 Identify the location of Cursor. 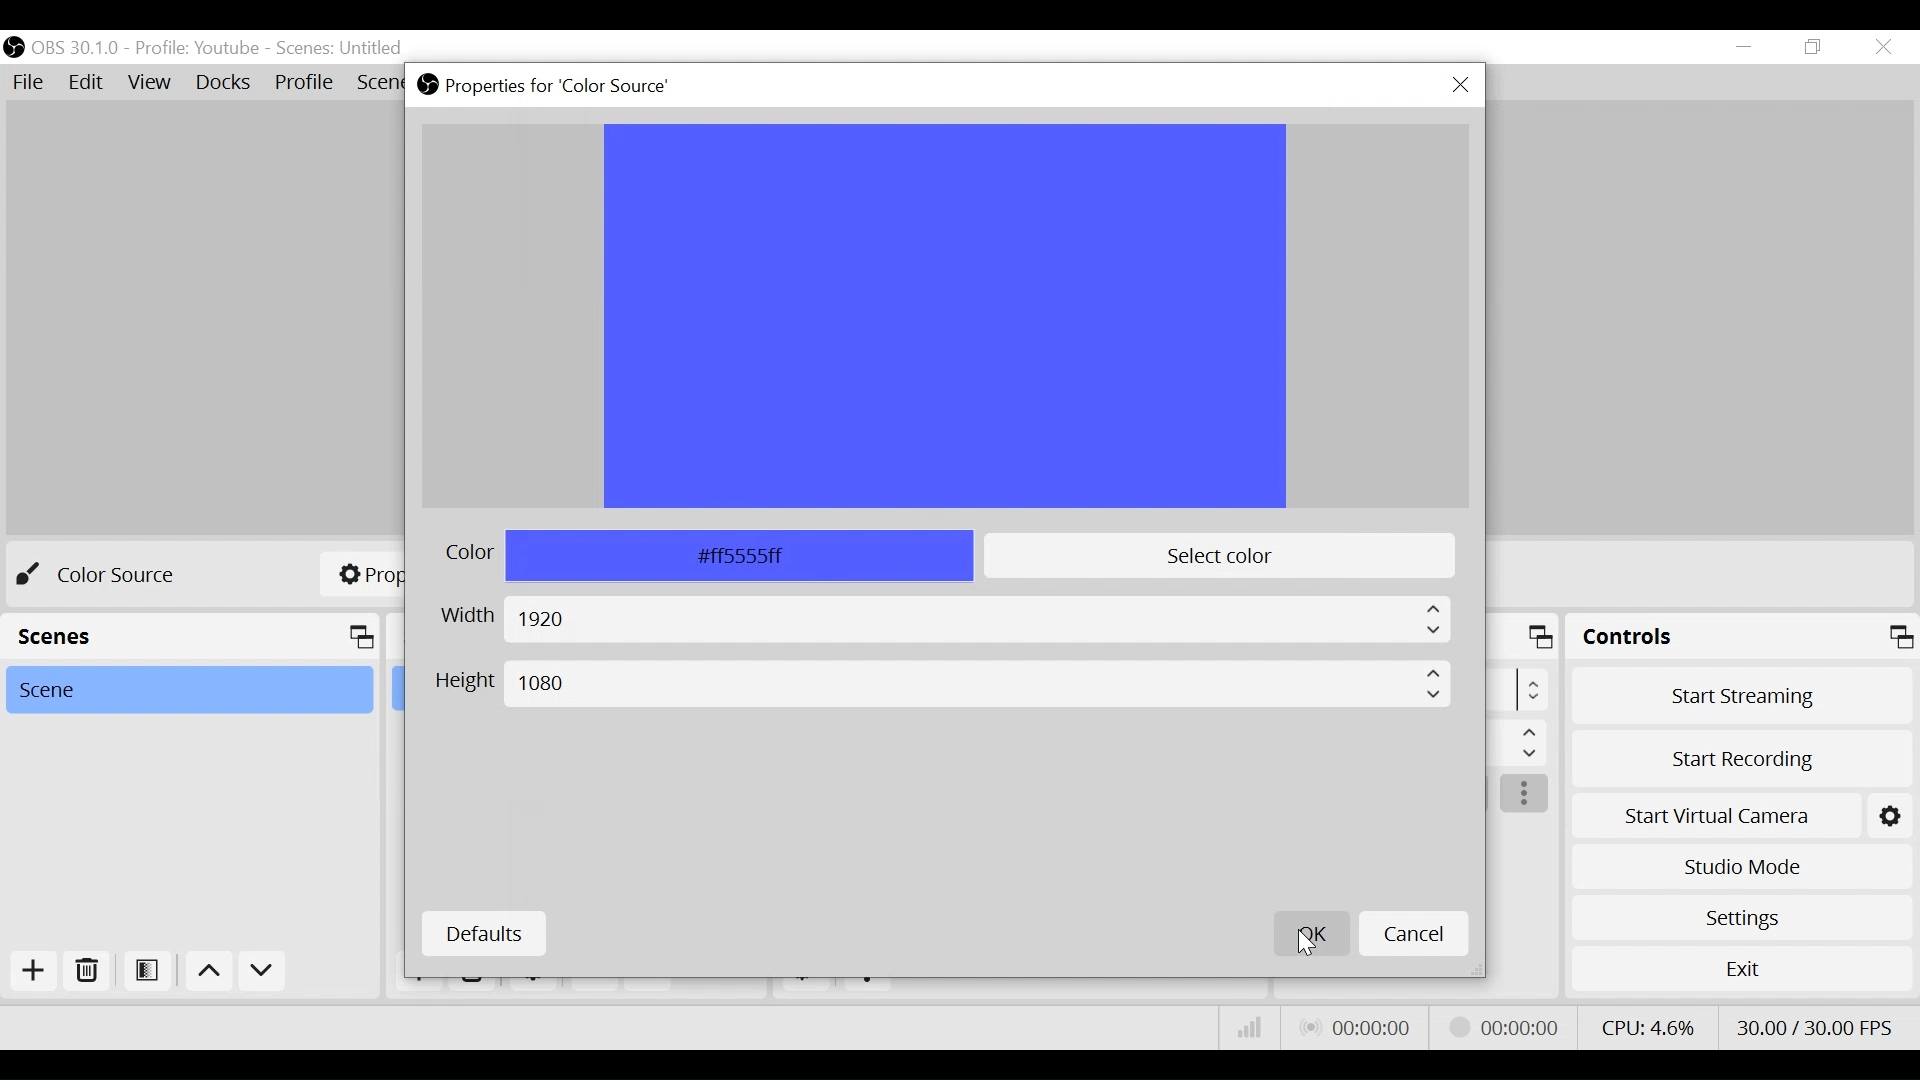
(1305, 947).